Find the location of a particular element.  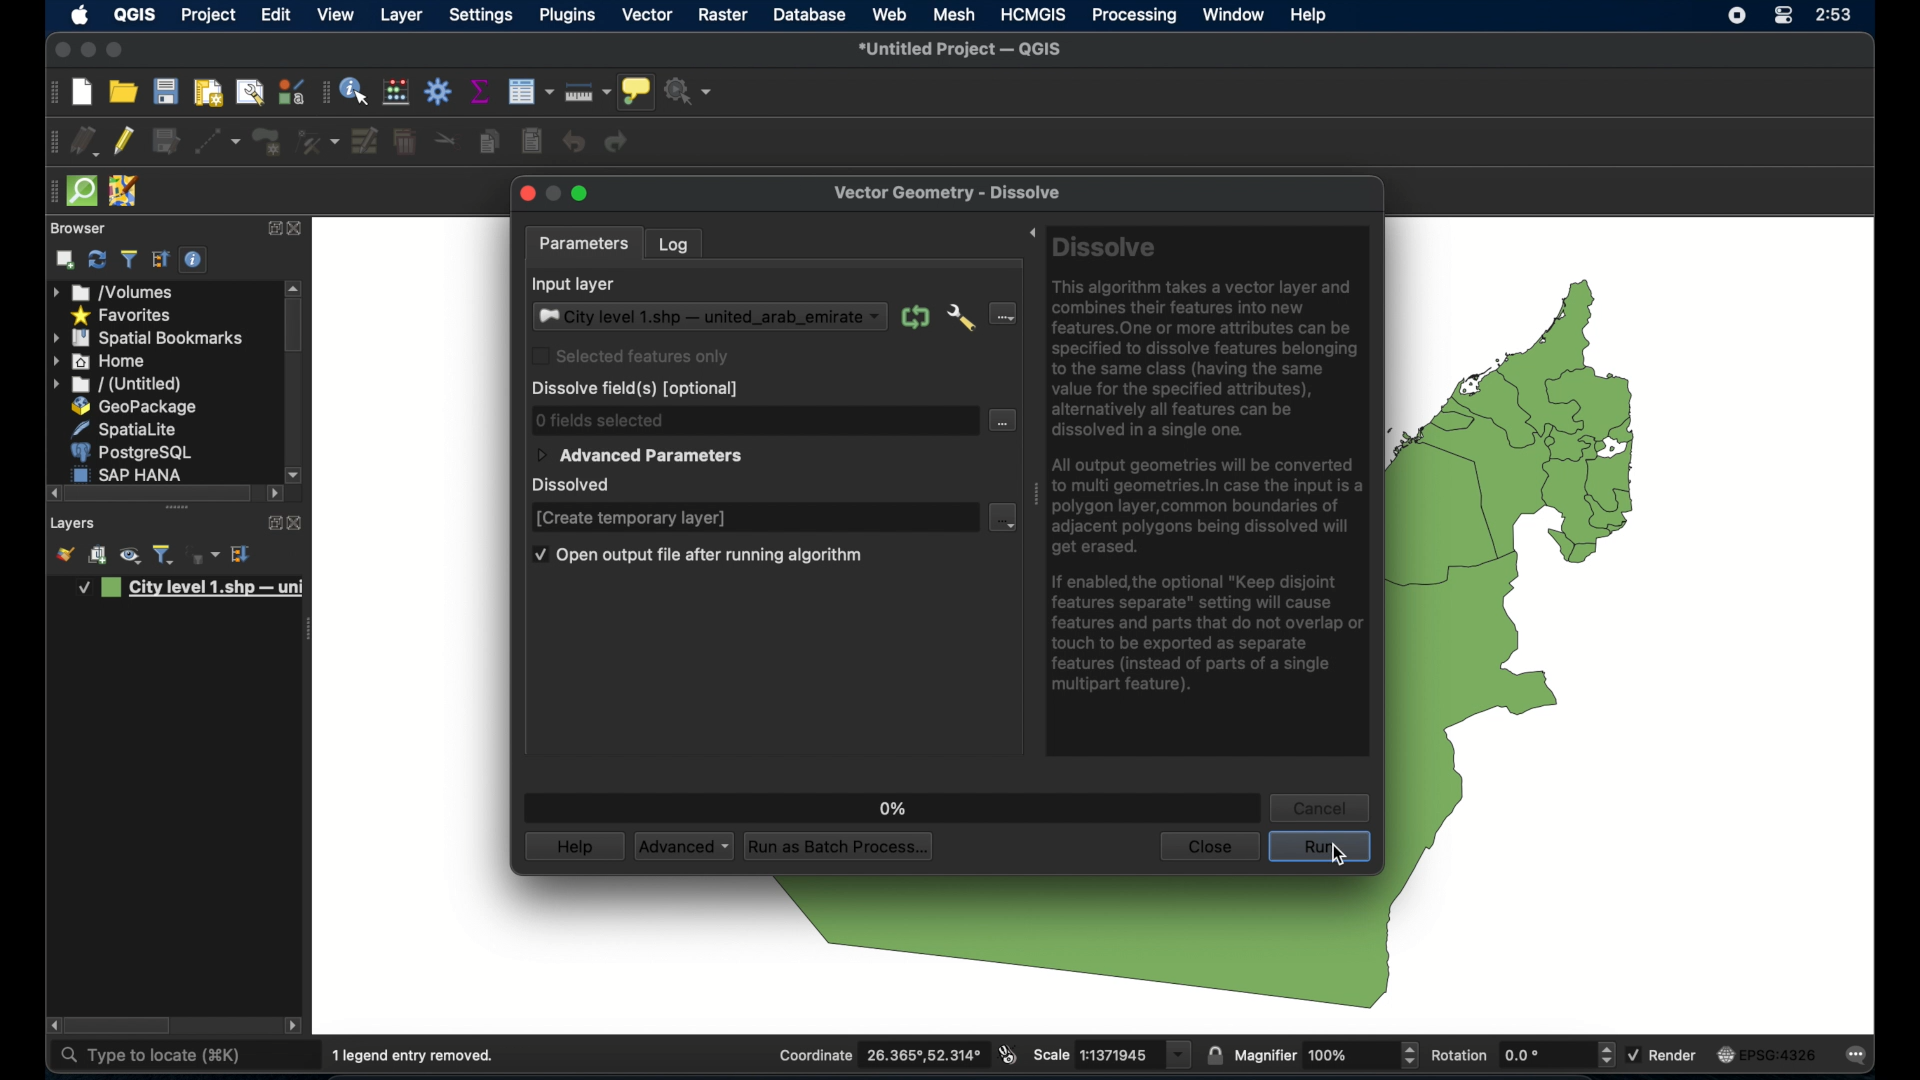

settings is located at coordinates (482, 16).